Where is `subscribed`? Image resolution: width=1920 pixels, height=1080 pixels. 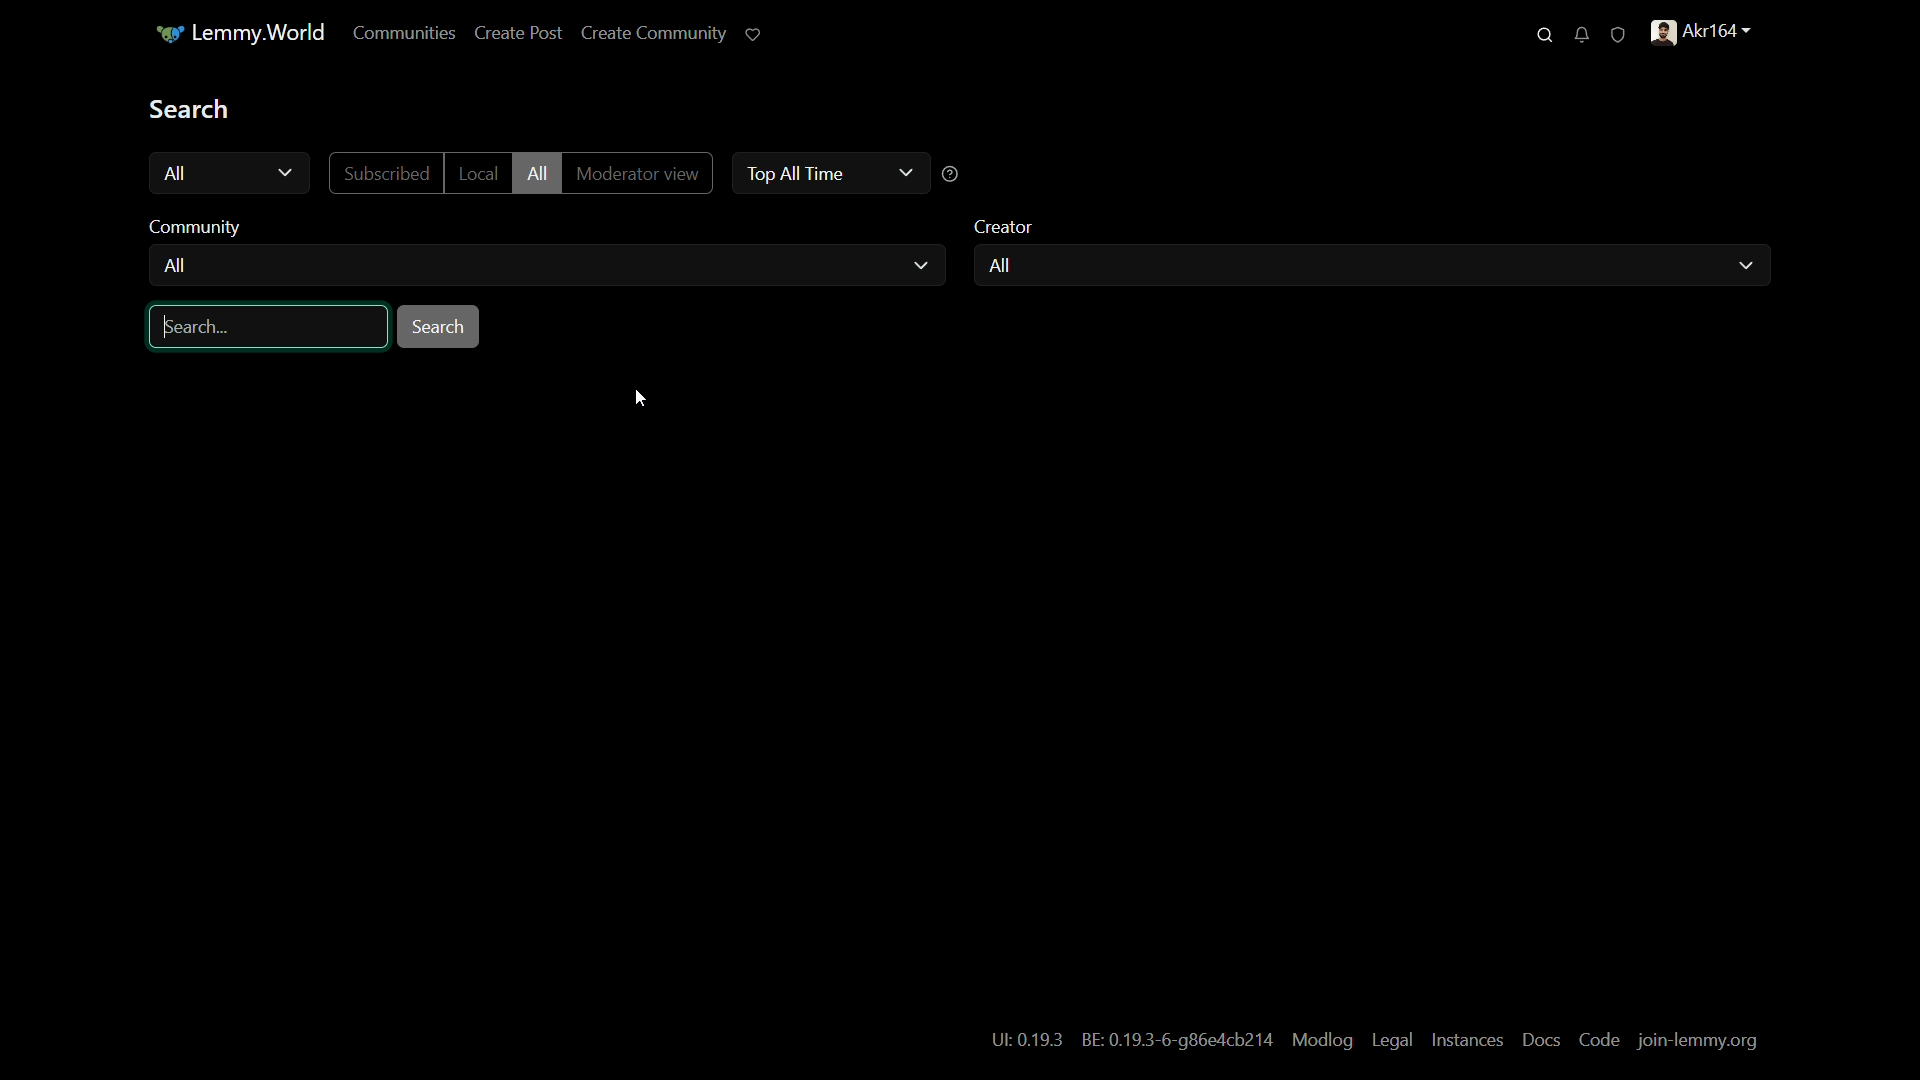 subscribed is located at coordinates (386, 174).